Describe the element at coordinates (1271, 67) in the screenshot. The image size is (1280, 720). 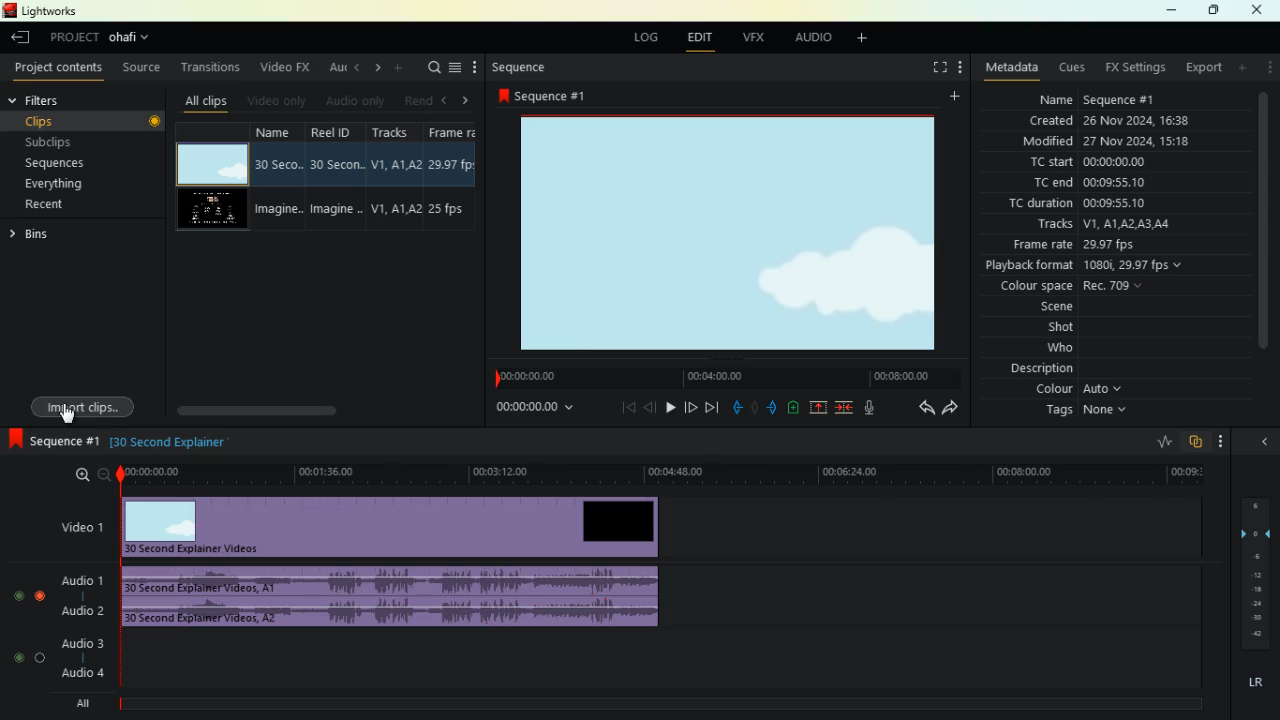
I see `more` at that location.